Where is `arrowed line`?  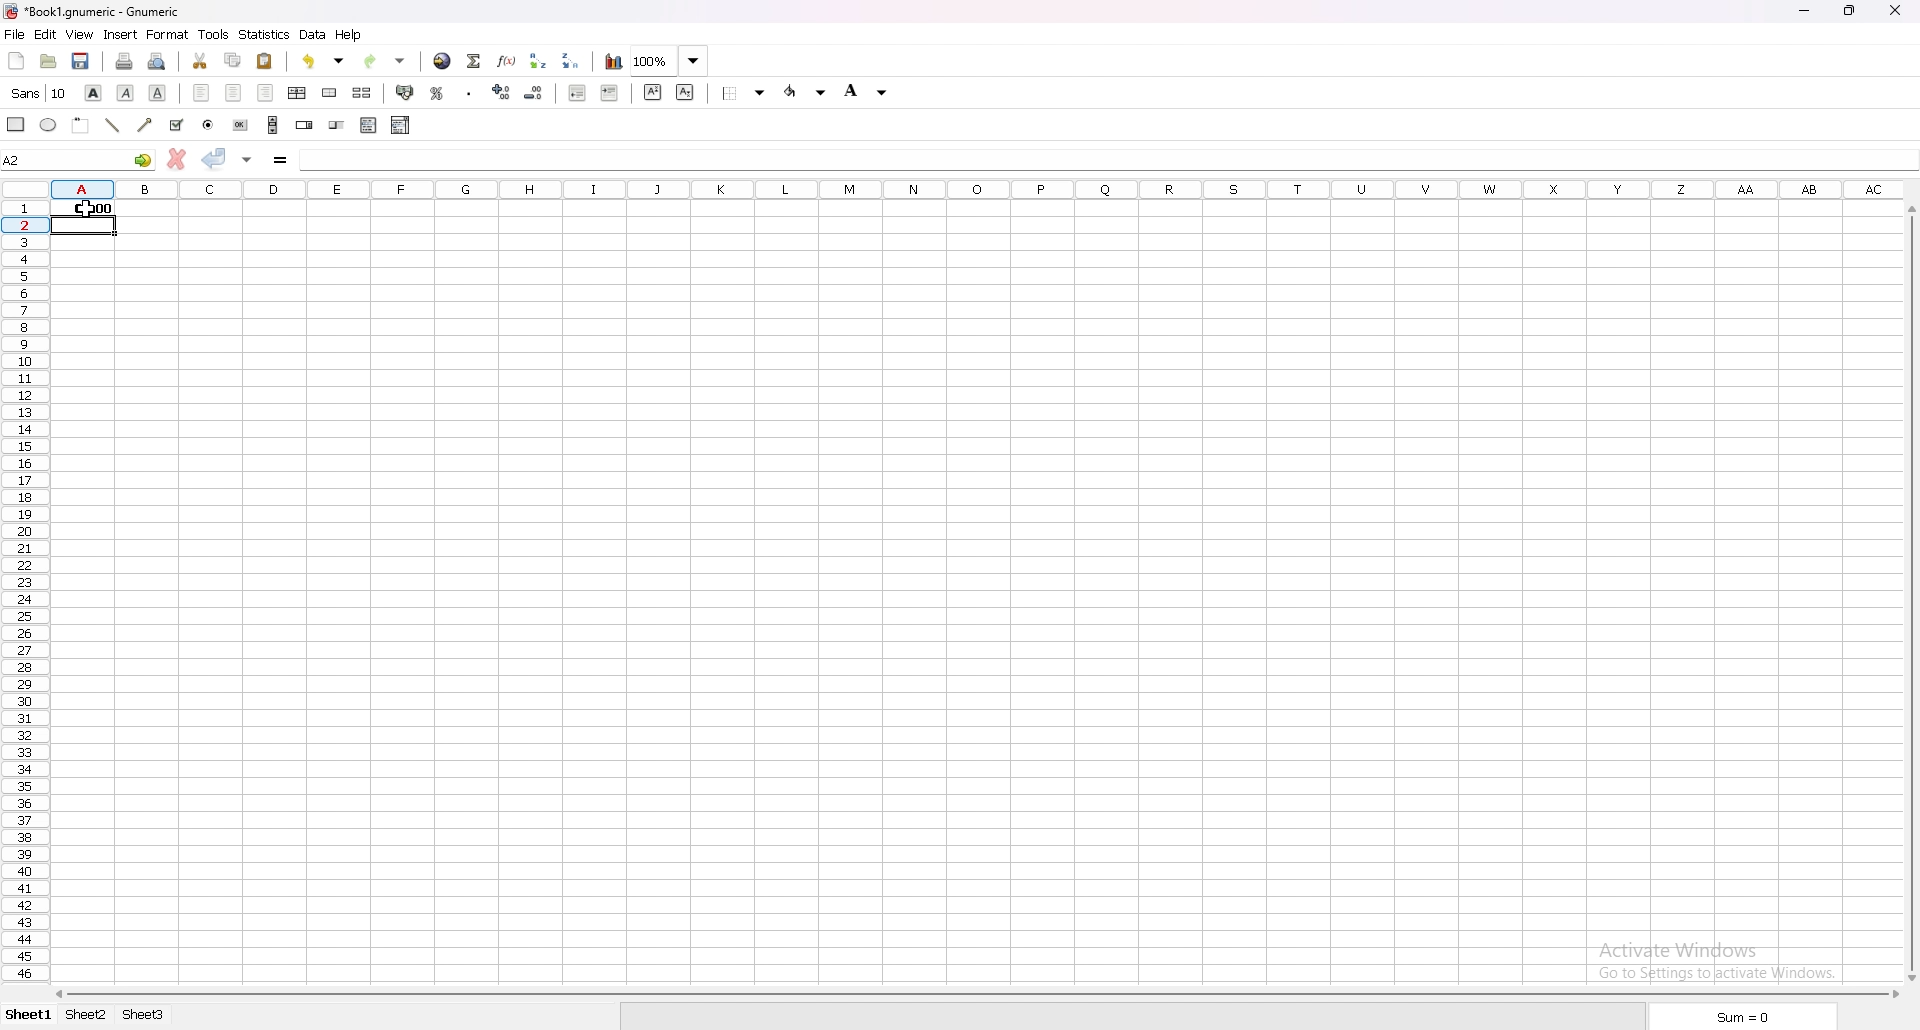
arrowed line is located at coordinates (146, 126).